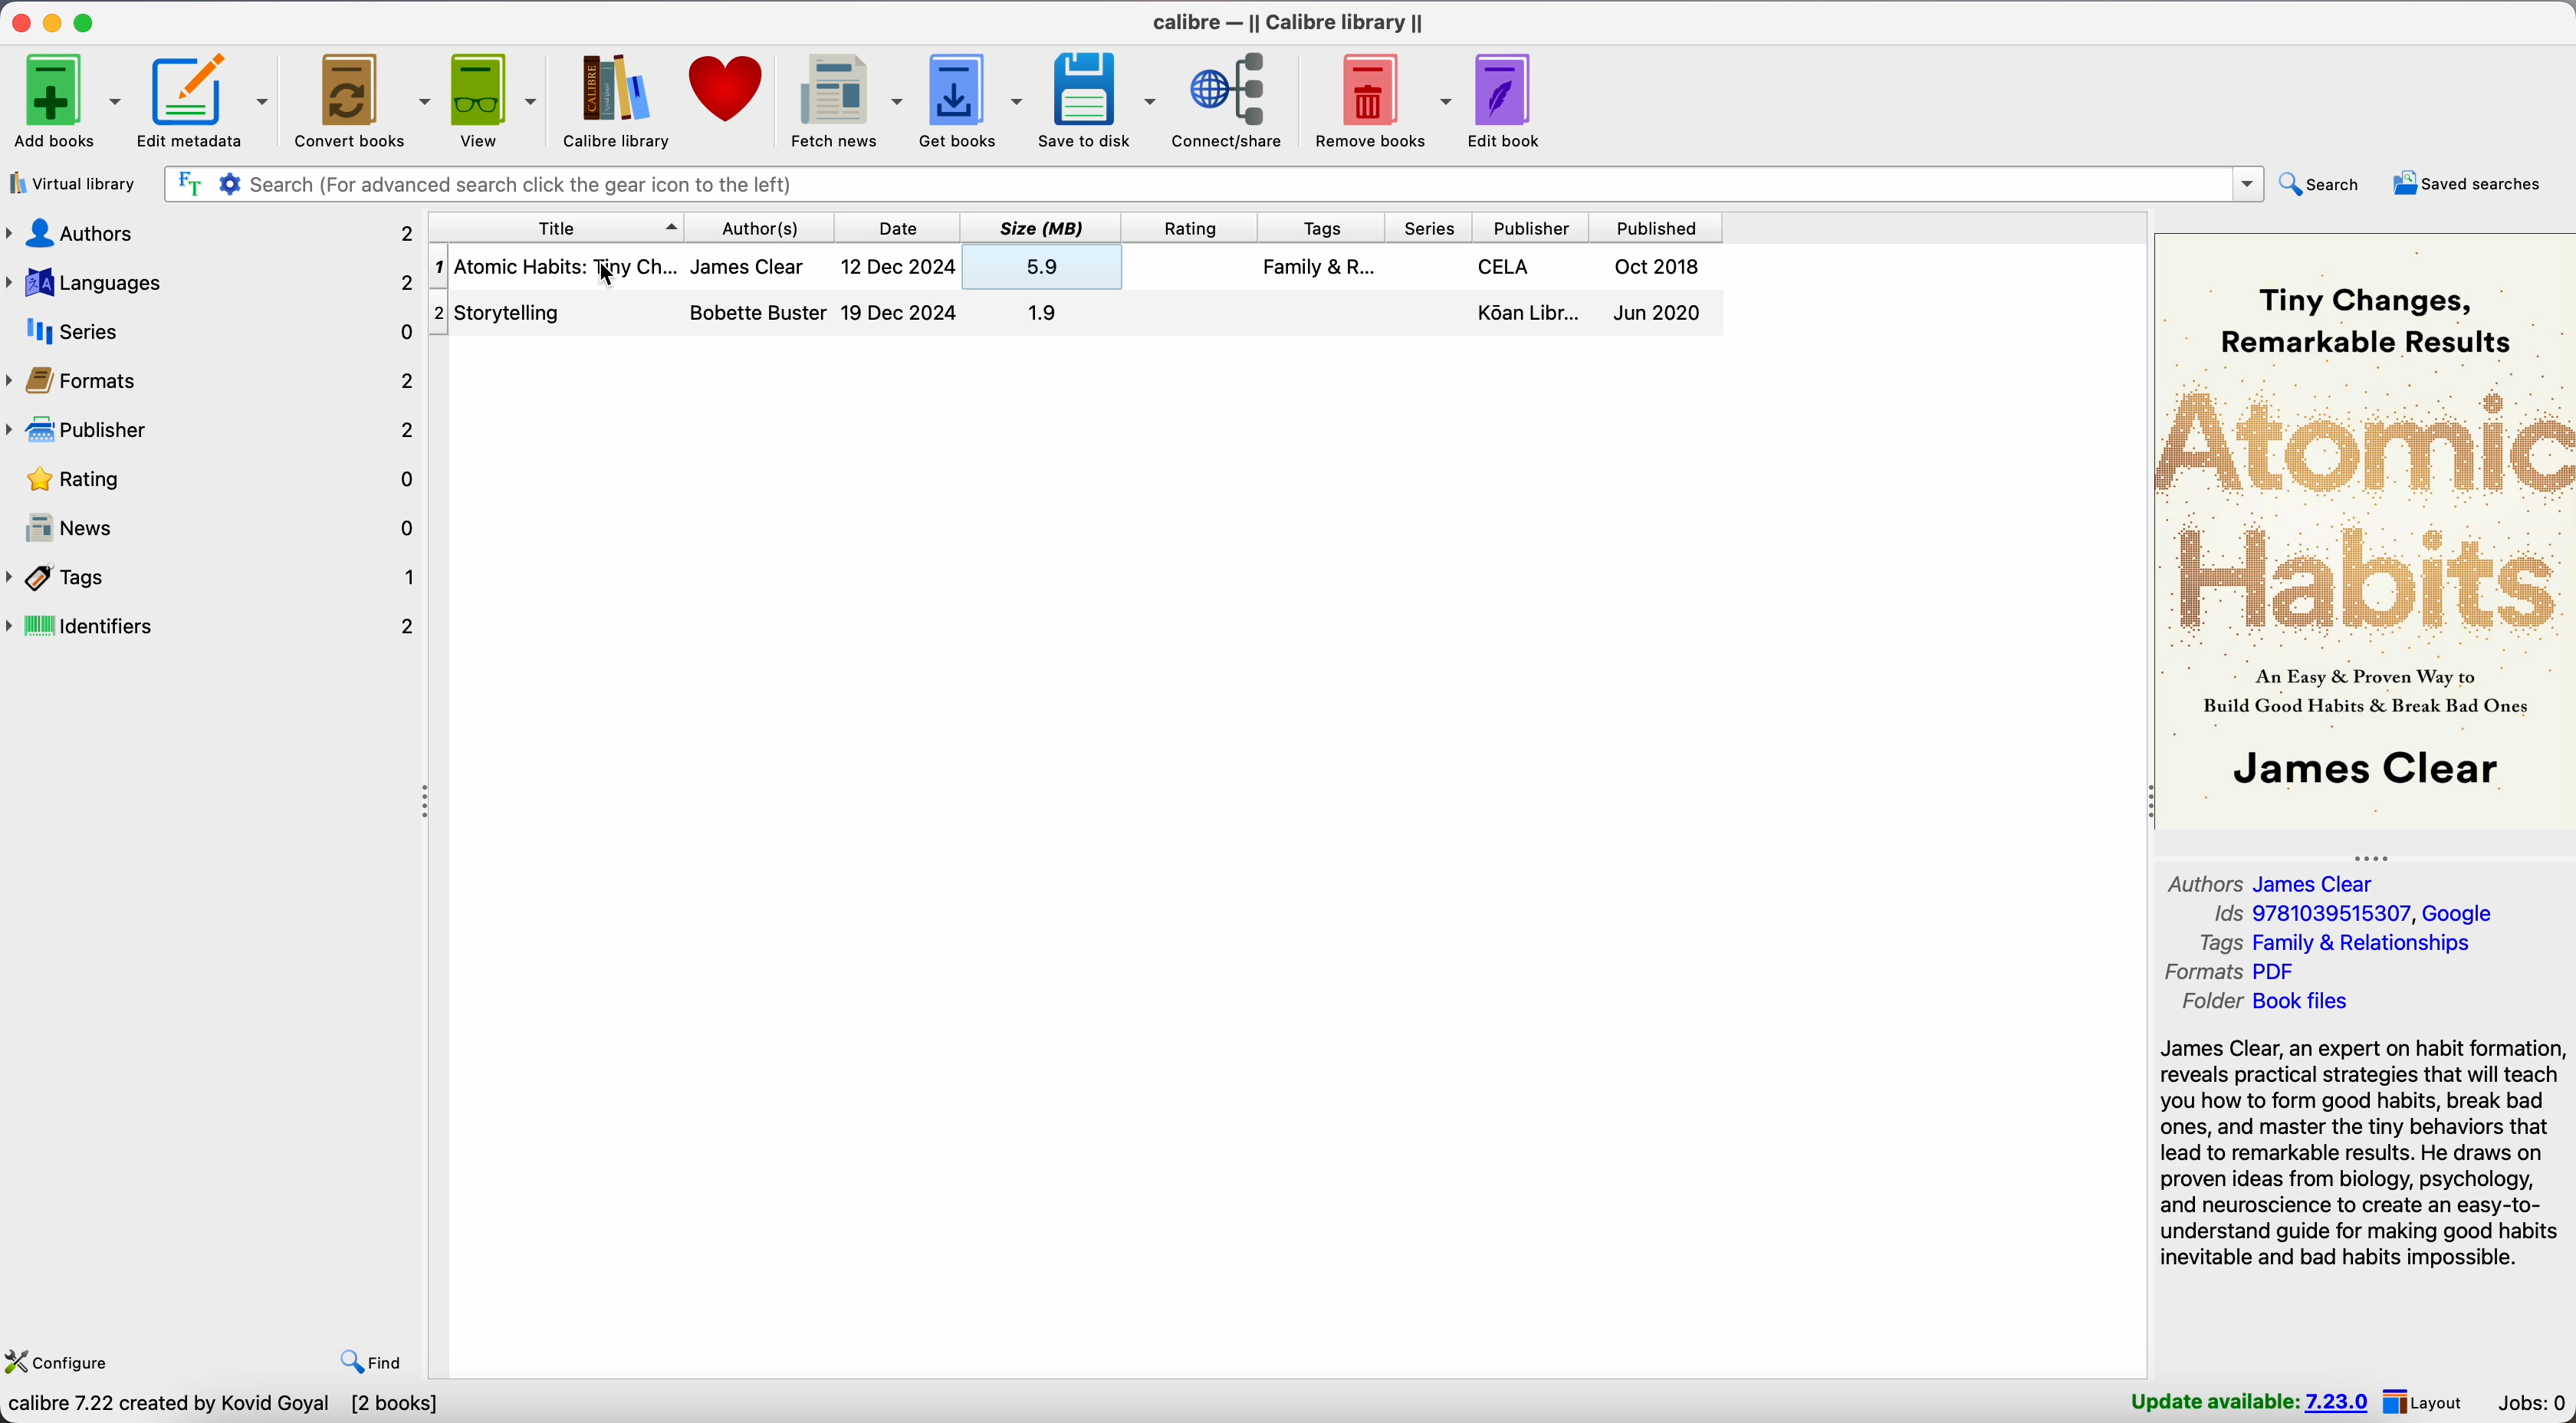  Describe the element at coordinates (216, 627) in the screenshot. I see `identifiers` at that location.